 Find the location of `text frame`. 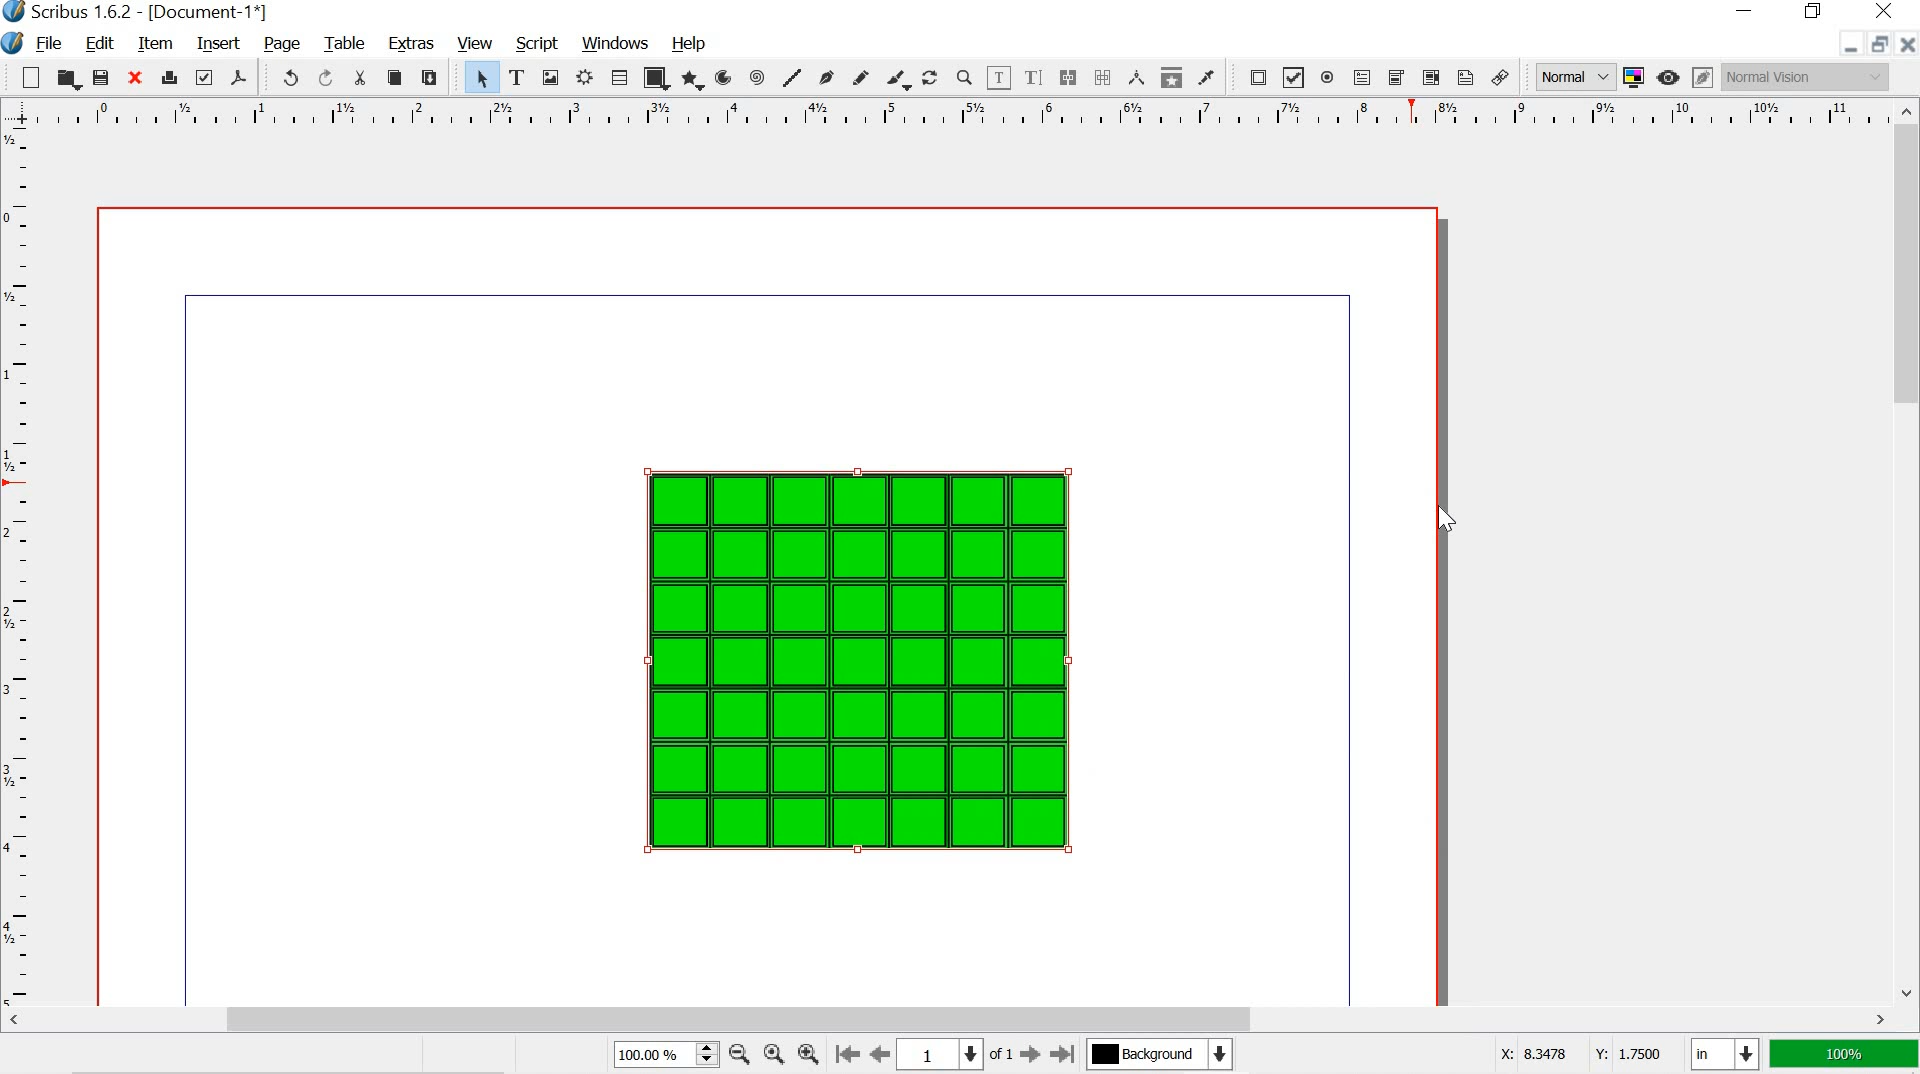

text frame is located at coordinates (518, 78).